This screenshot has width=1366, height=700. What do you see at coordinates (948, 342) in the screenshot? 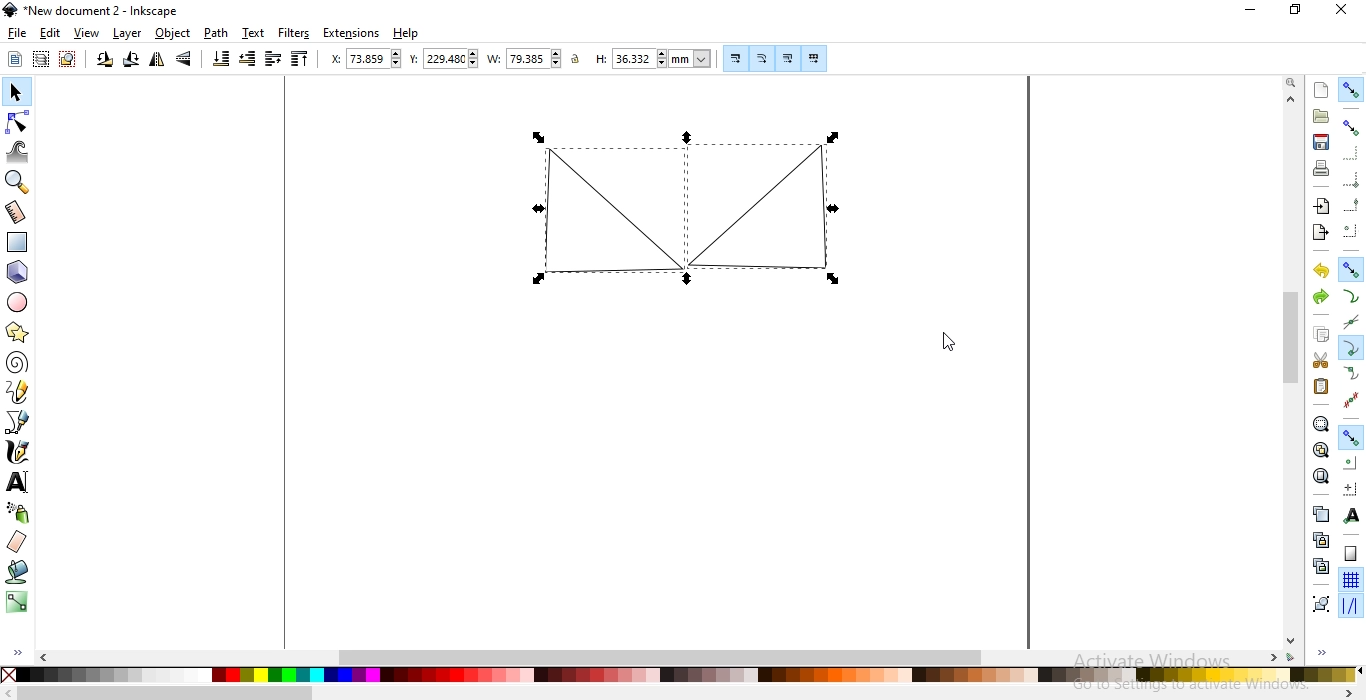
I see `cursor` at bounding box center [948, 342].